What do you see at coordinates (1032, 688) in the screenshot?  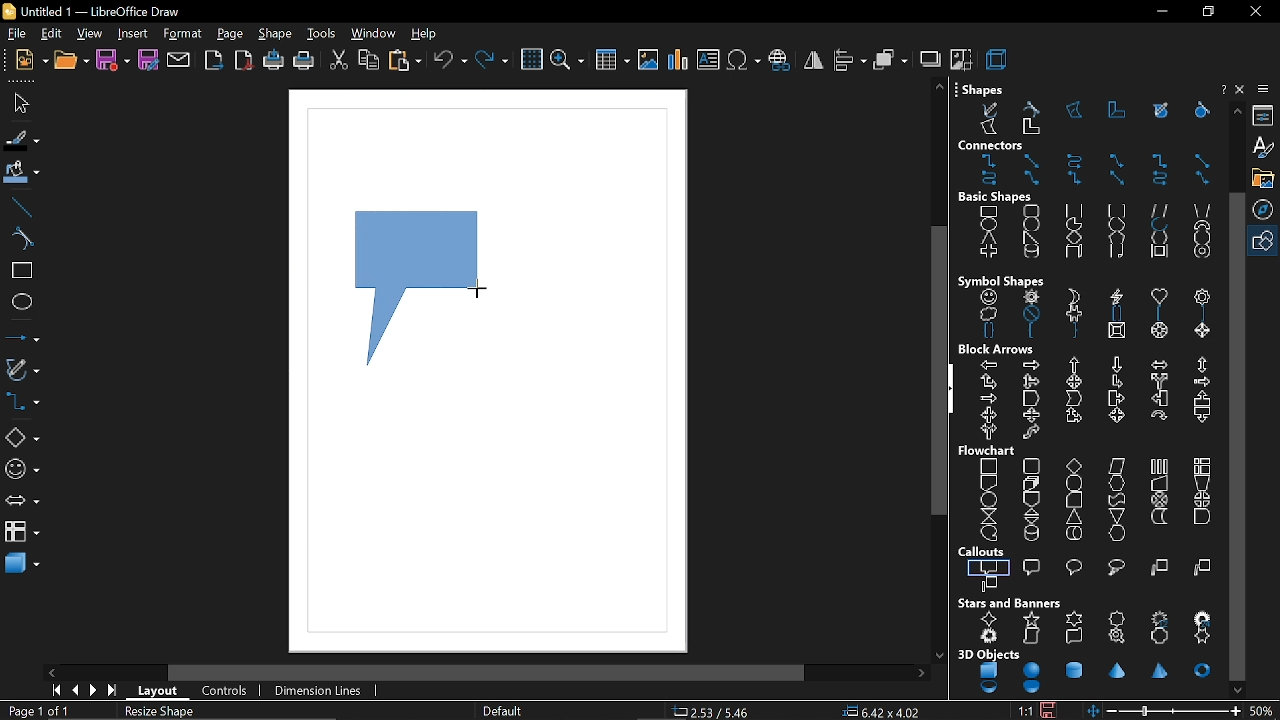 I see `half sphere` at bounding box center [1032, 688].